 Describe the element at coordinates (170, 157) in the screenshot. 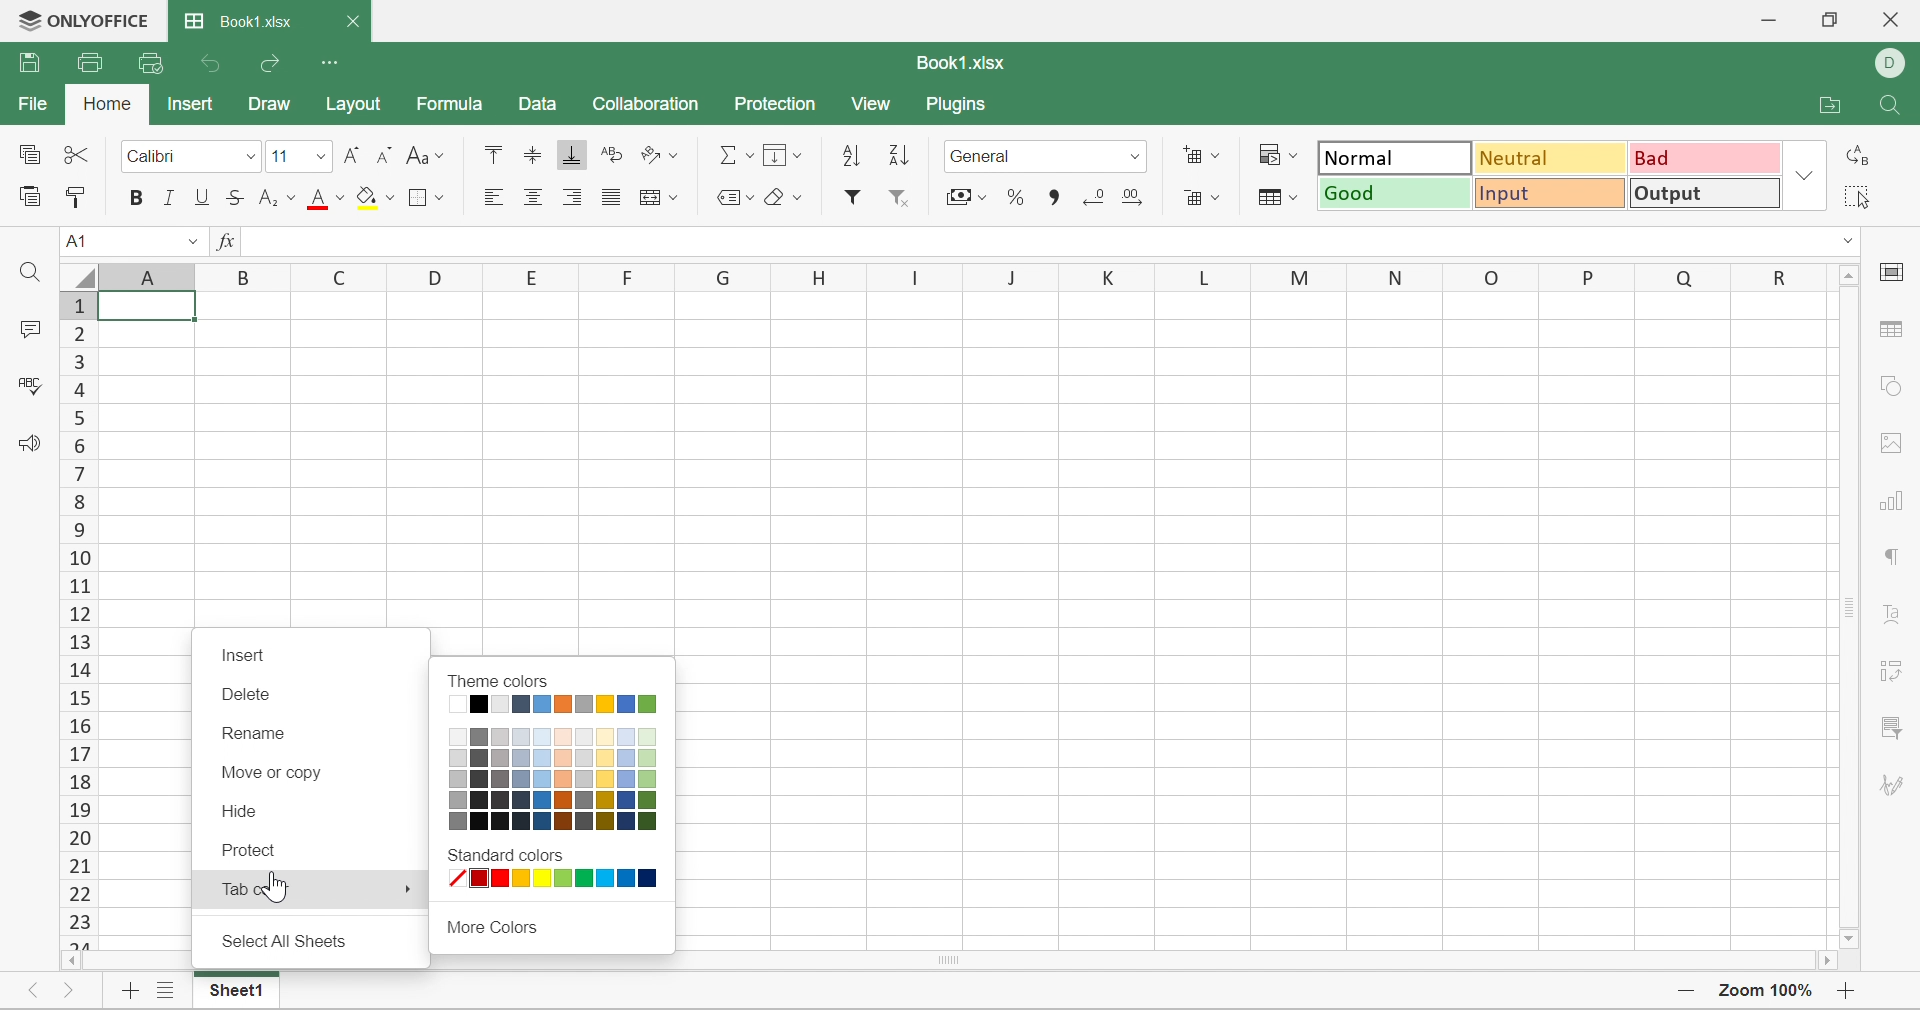

I see `Calibri` at that location.